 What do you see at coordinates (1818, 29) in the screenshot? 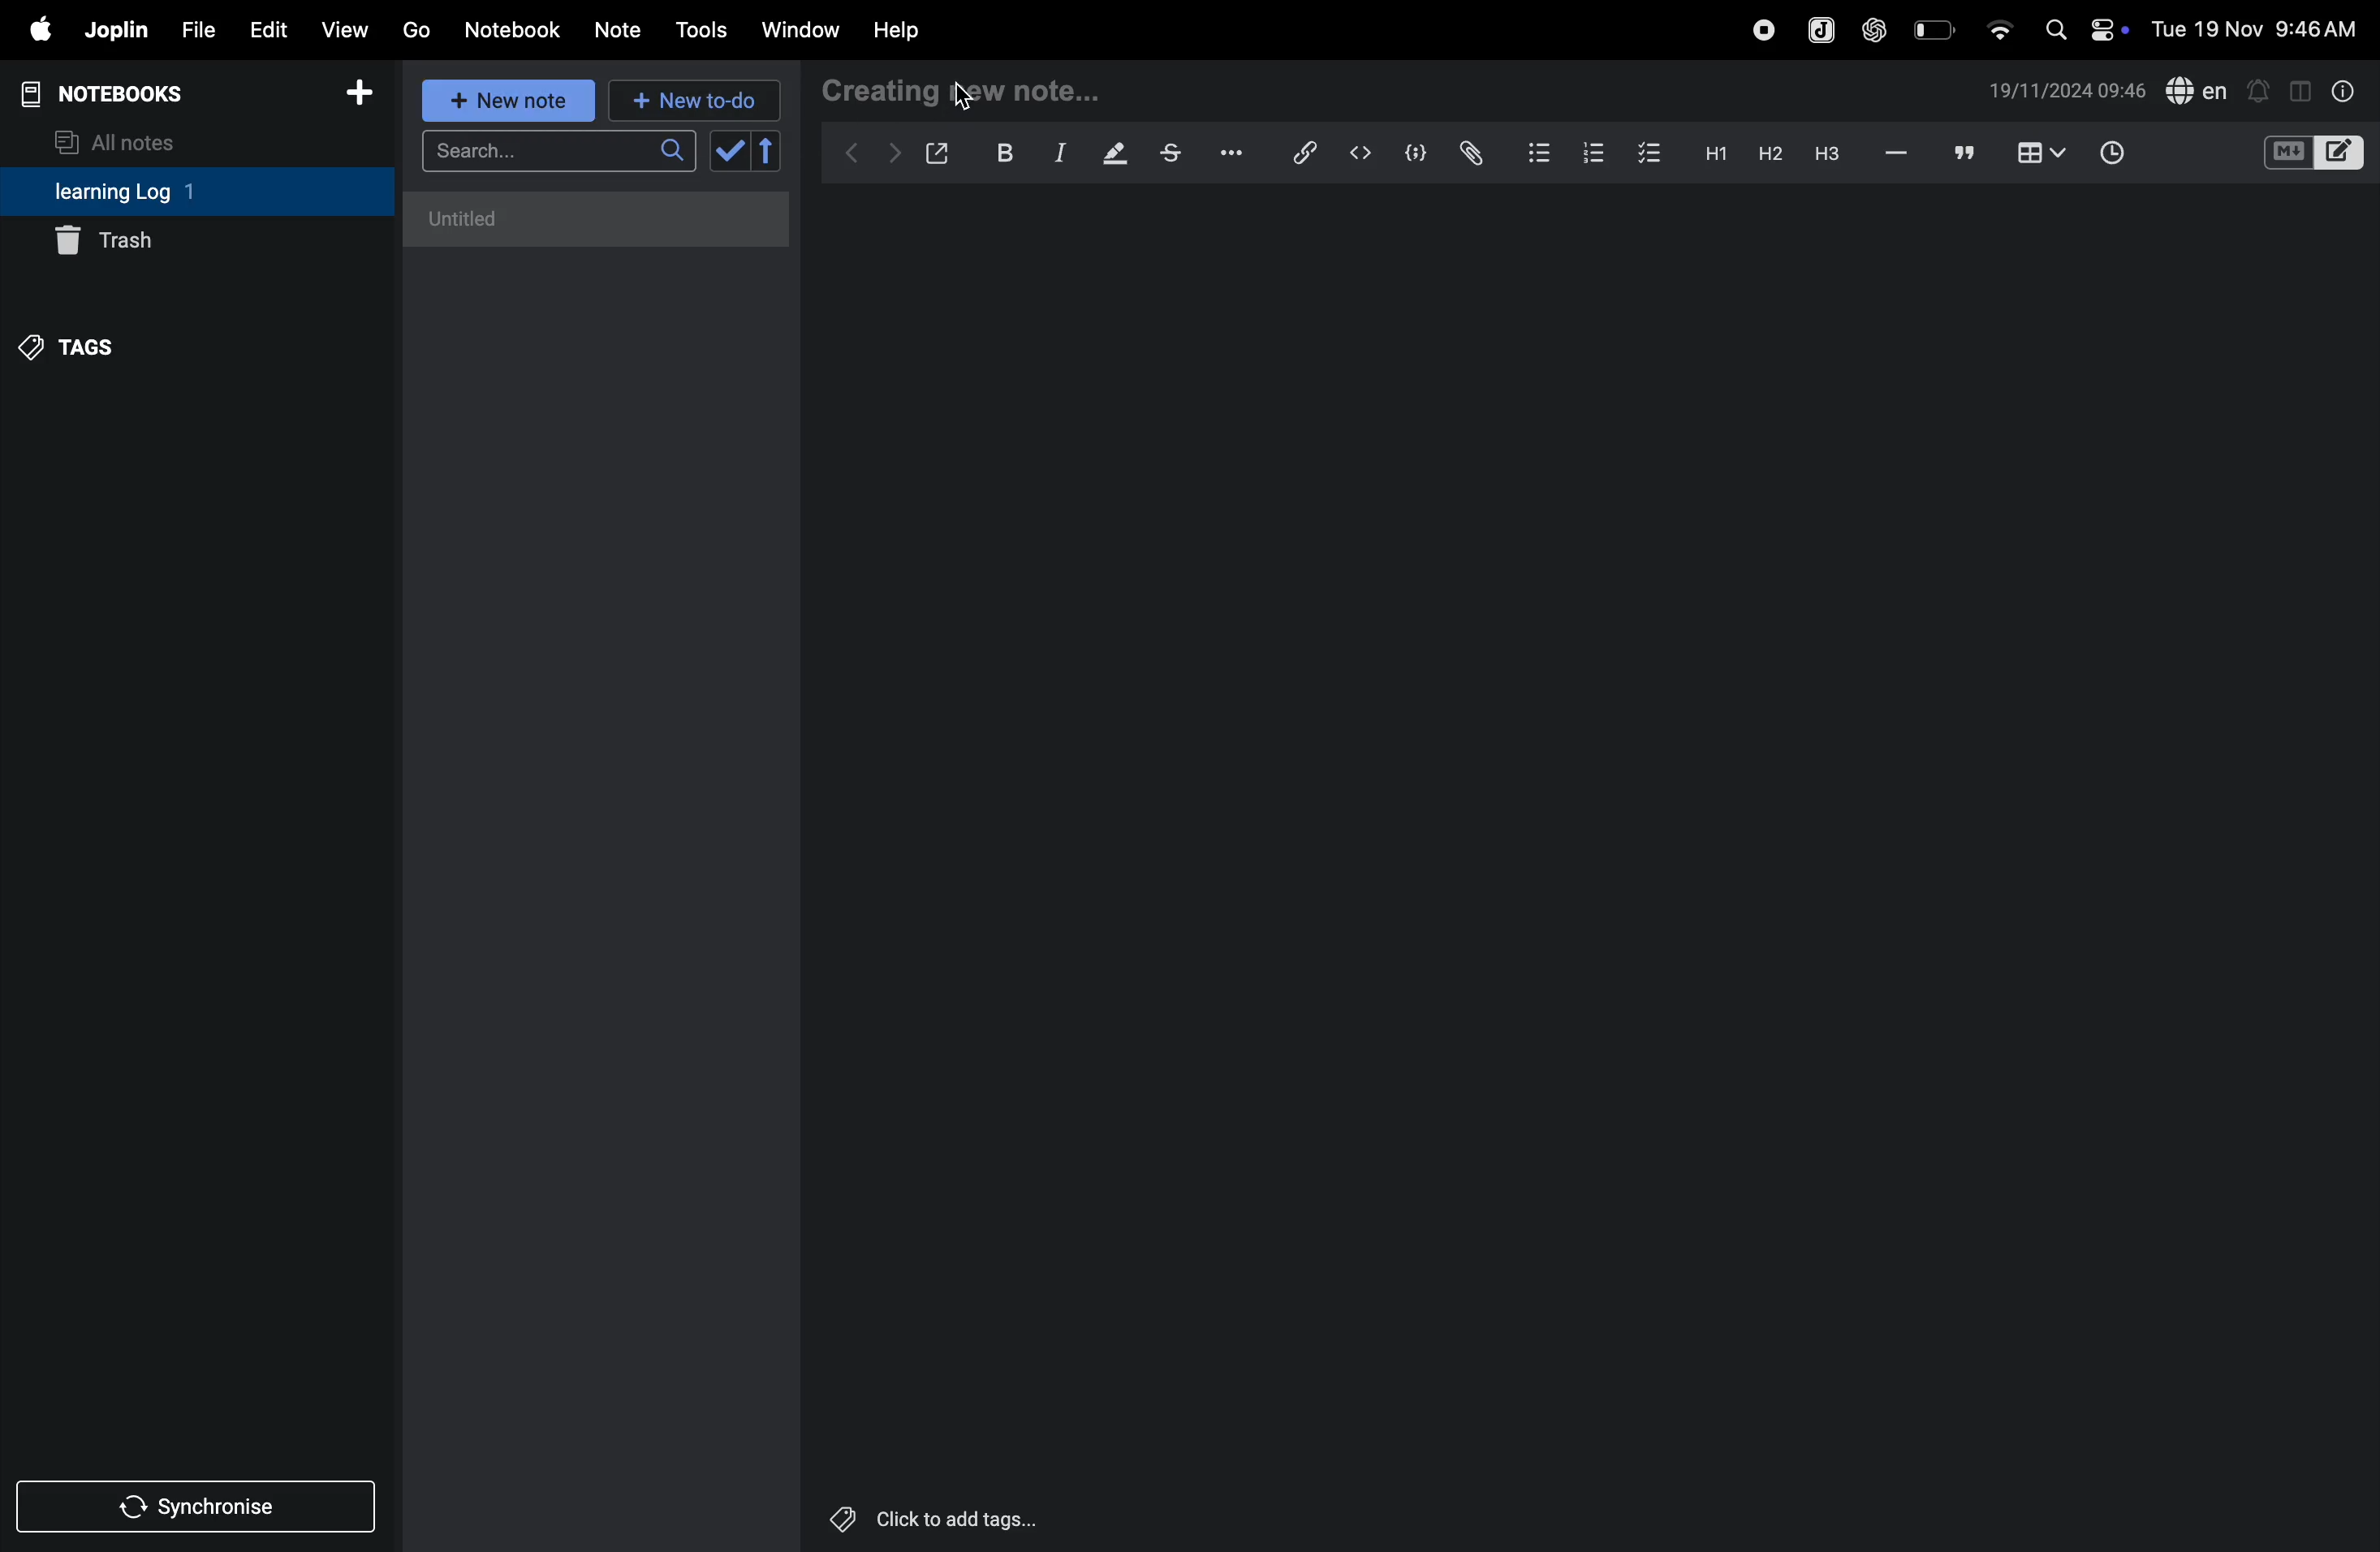
I see `joplin` at bounding box center [1818, 29].